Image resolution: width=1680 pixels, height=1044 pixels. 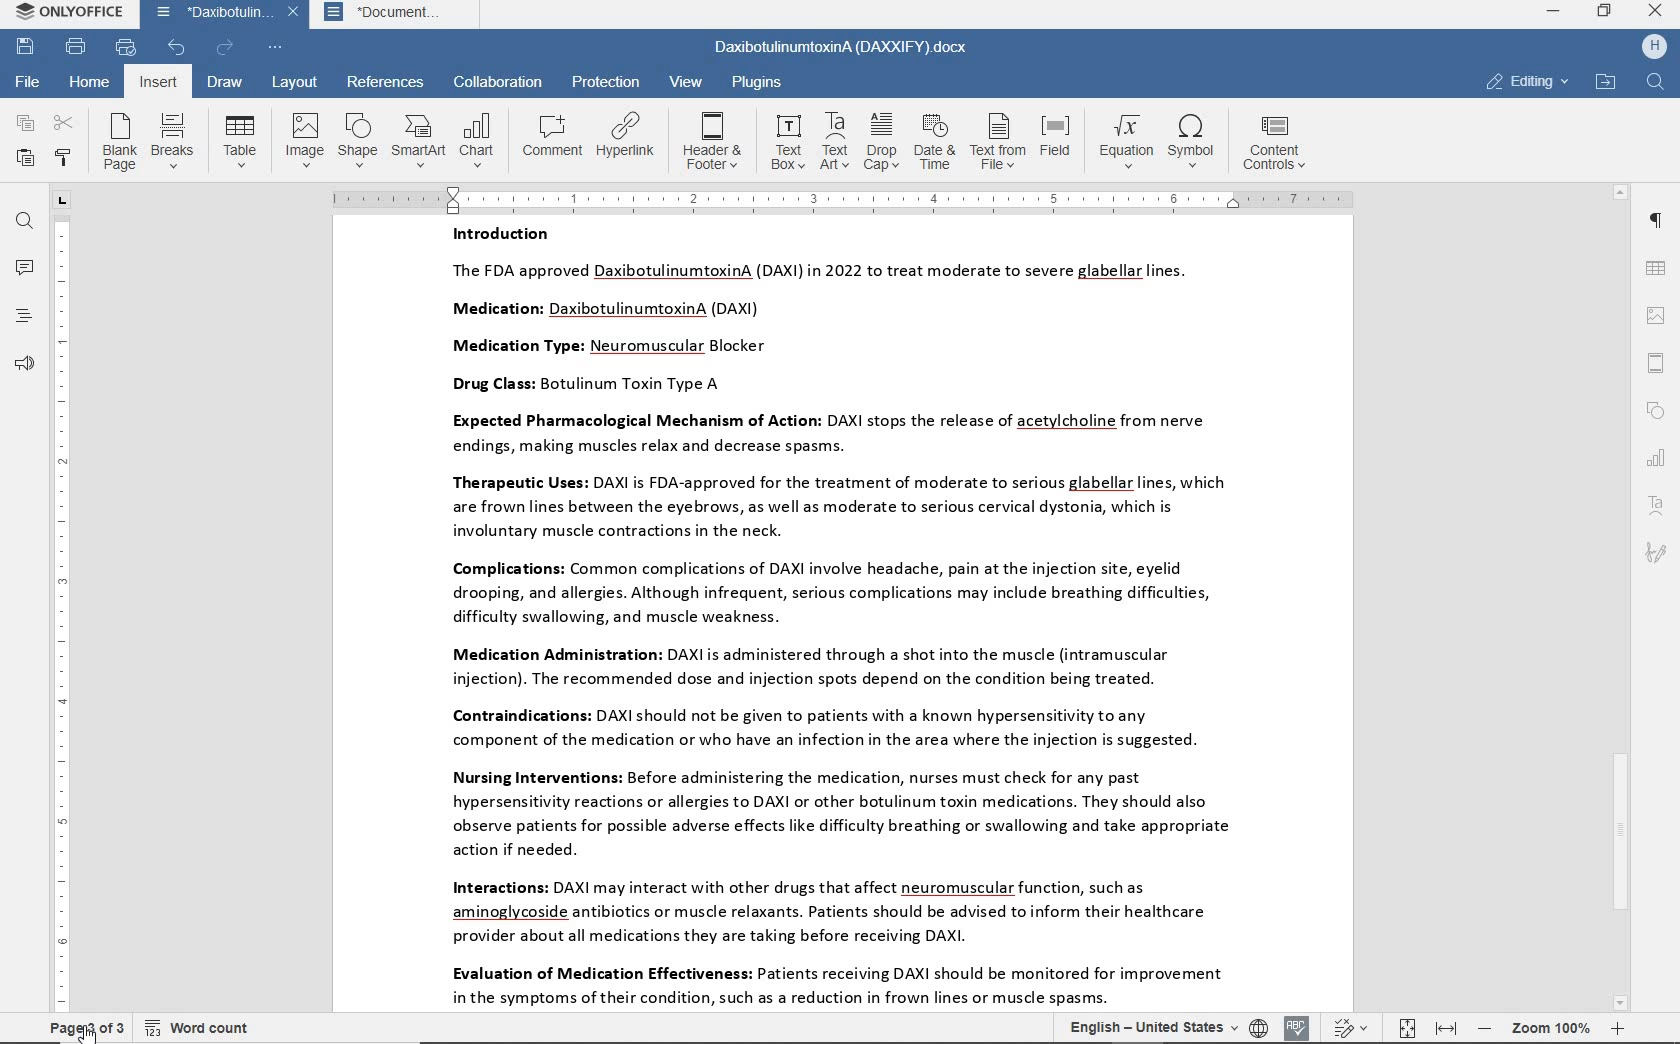 What do you see at coordinates (1654, 220) in the screenshot?
I see `paragraph settings` at bounding box center [1654, 220].